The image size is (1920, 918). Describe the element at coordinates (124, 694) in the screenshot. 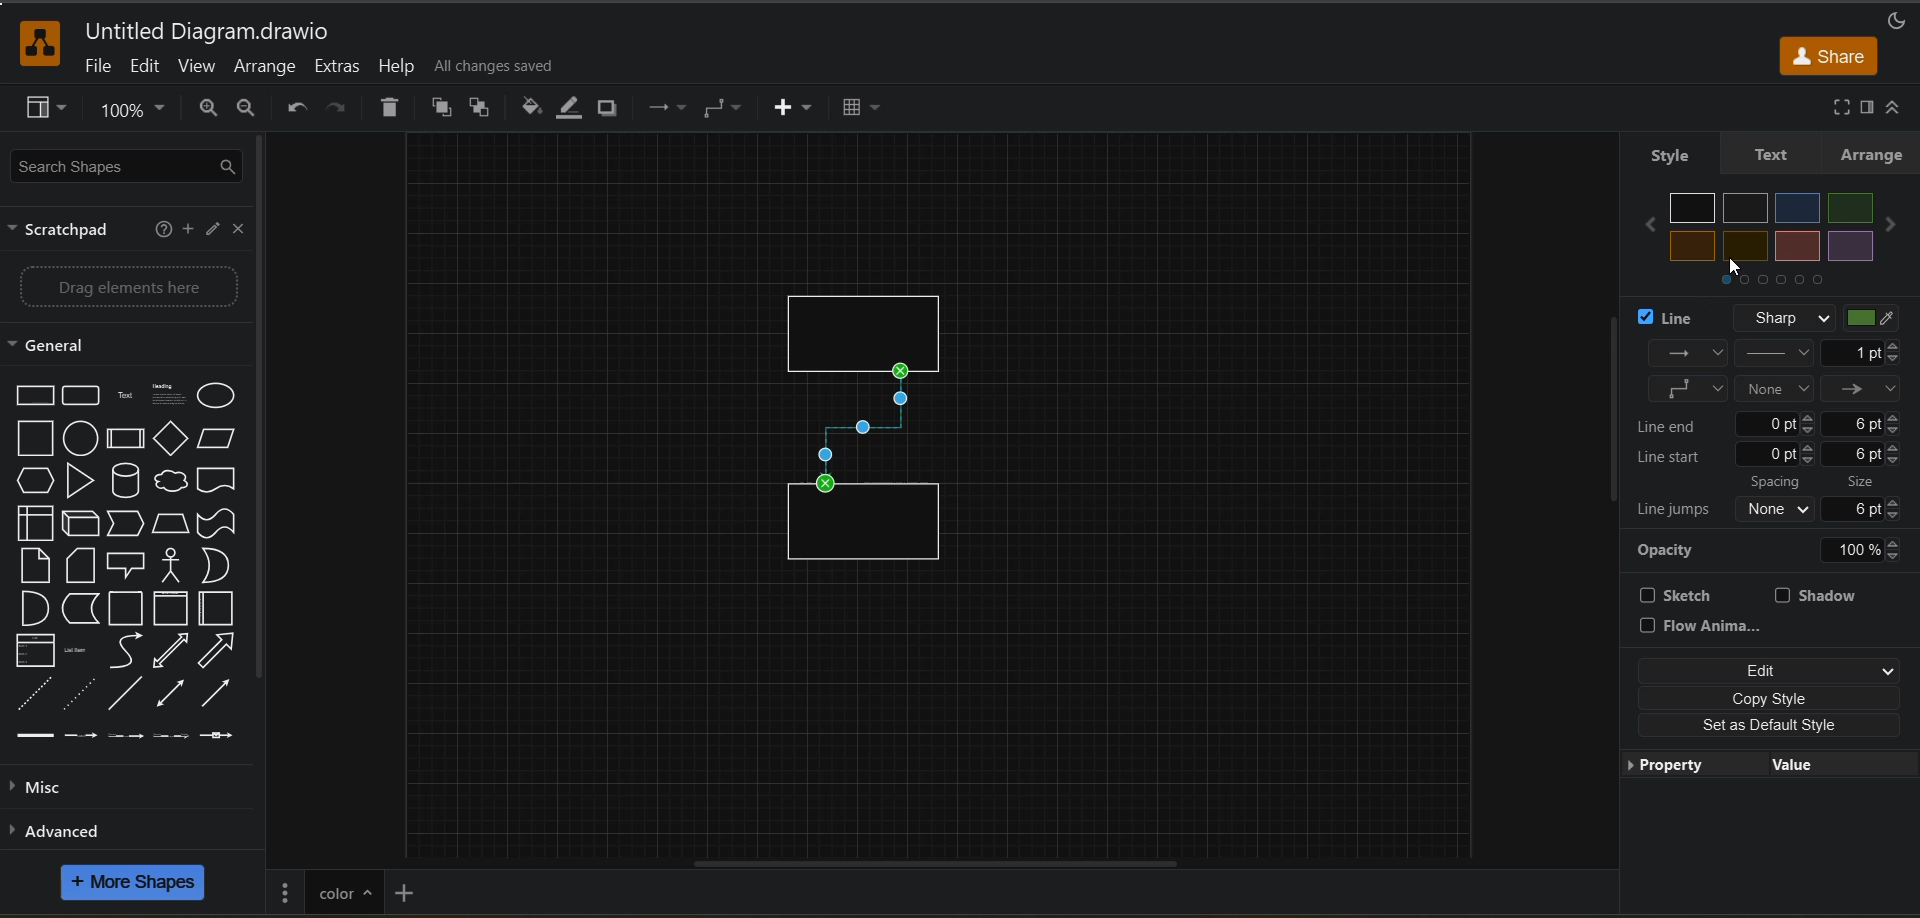

I see `Line` at that location.